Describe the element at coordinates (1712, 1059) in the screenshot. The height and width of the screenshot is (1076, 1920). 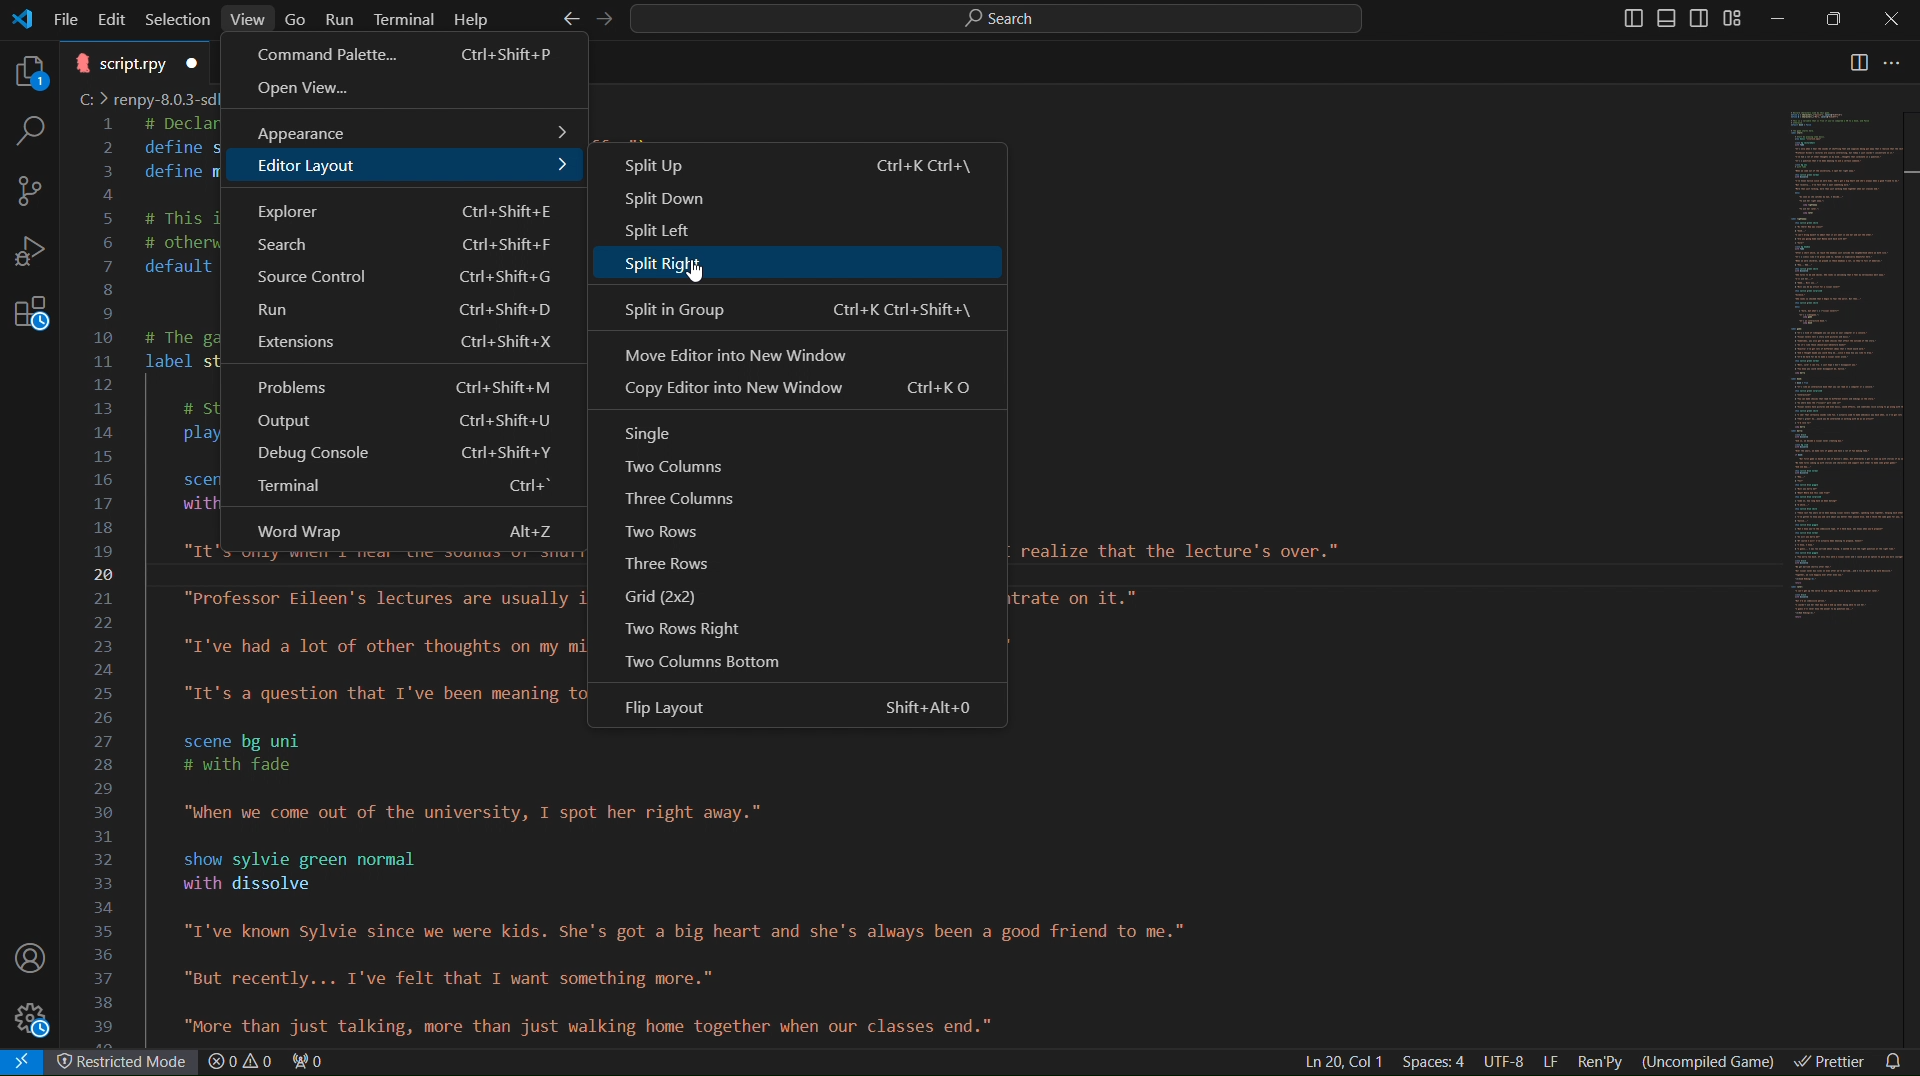
I see `(Uncompiled game)` at that location.